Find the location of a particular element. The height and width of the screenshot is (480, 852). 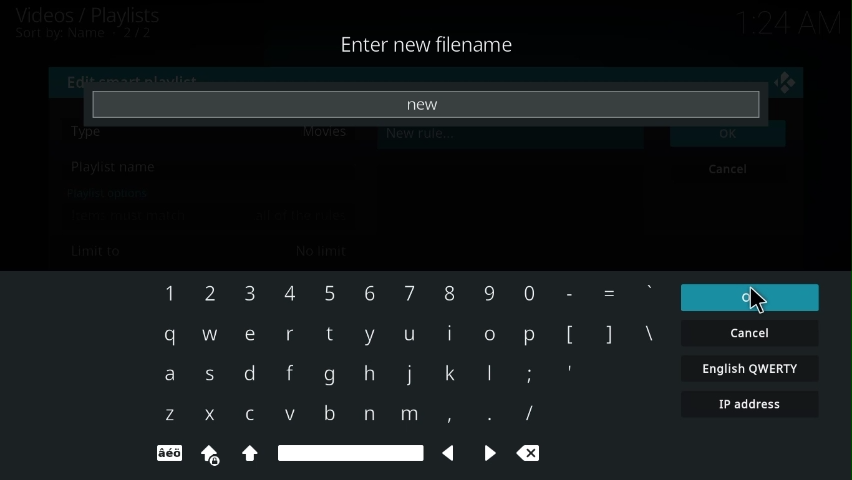

q is located at coordinates (164, 337).